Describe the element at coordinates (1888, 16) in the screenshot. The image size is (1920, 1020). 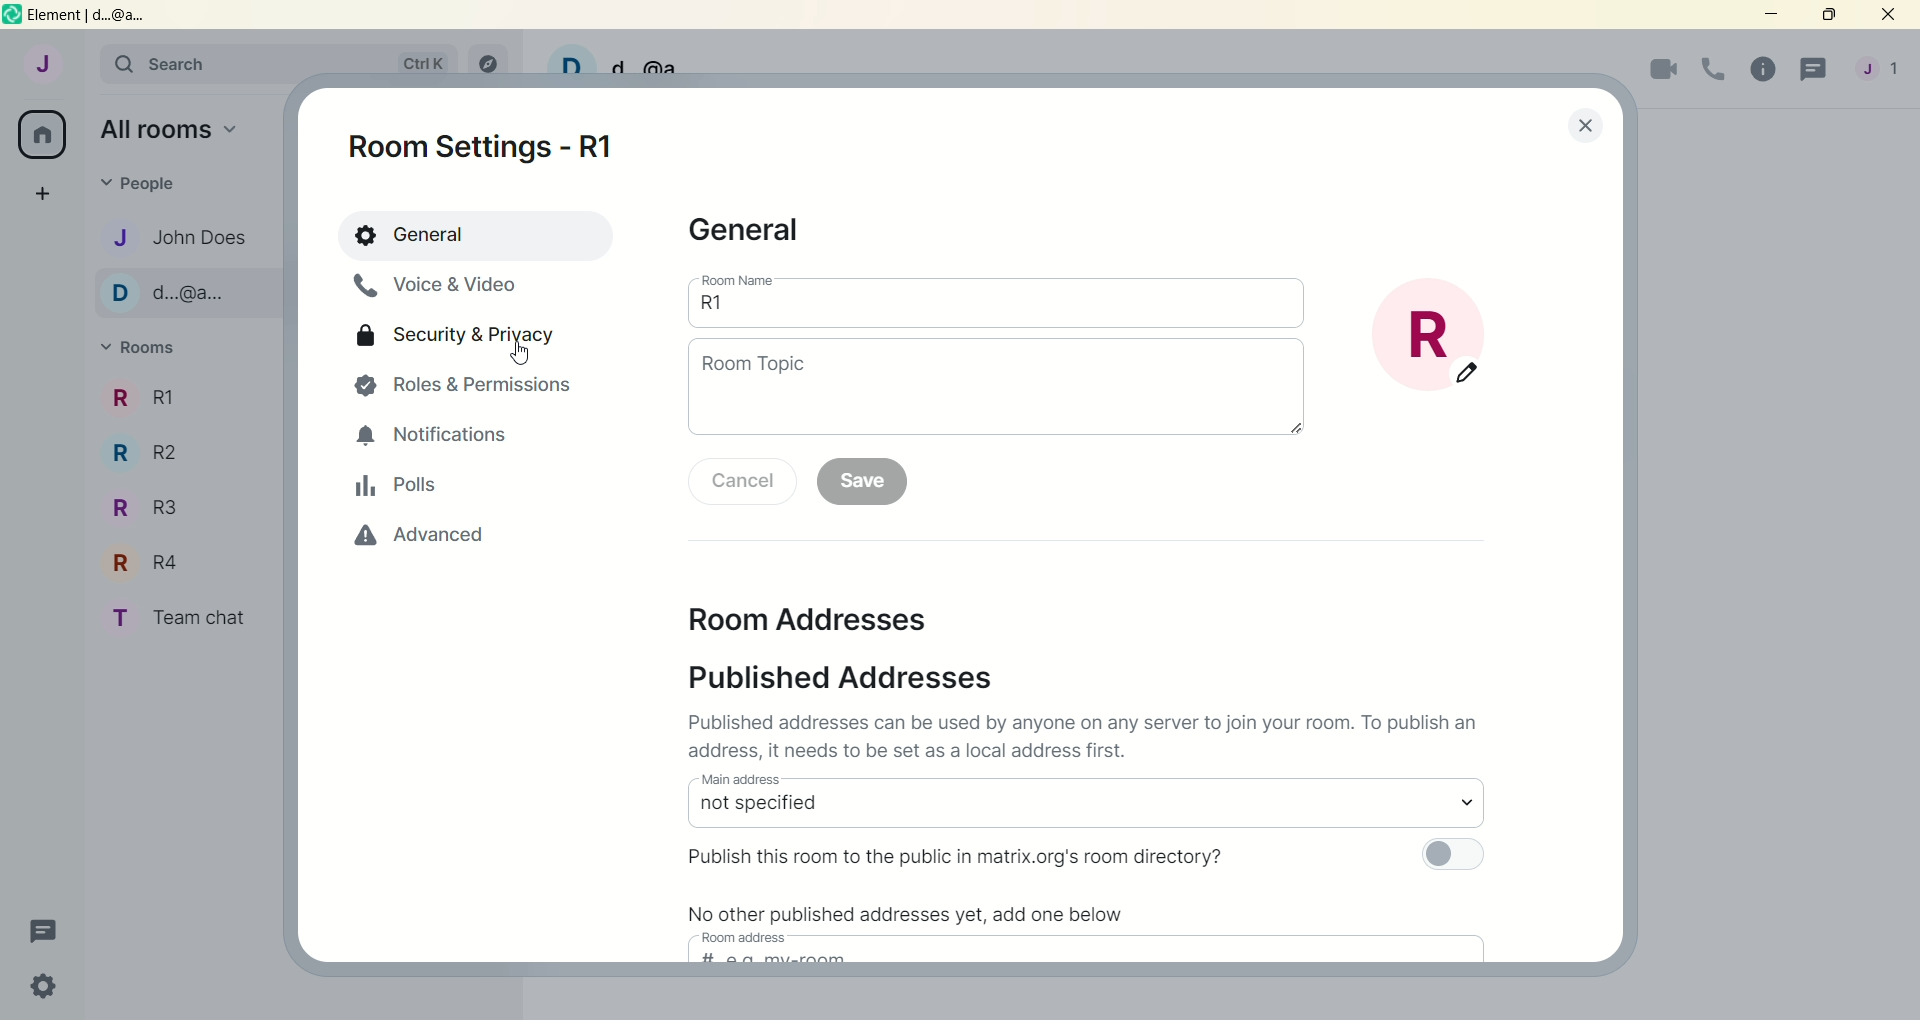
I see `close` at that location.